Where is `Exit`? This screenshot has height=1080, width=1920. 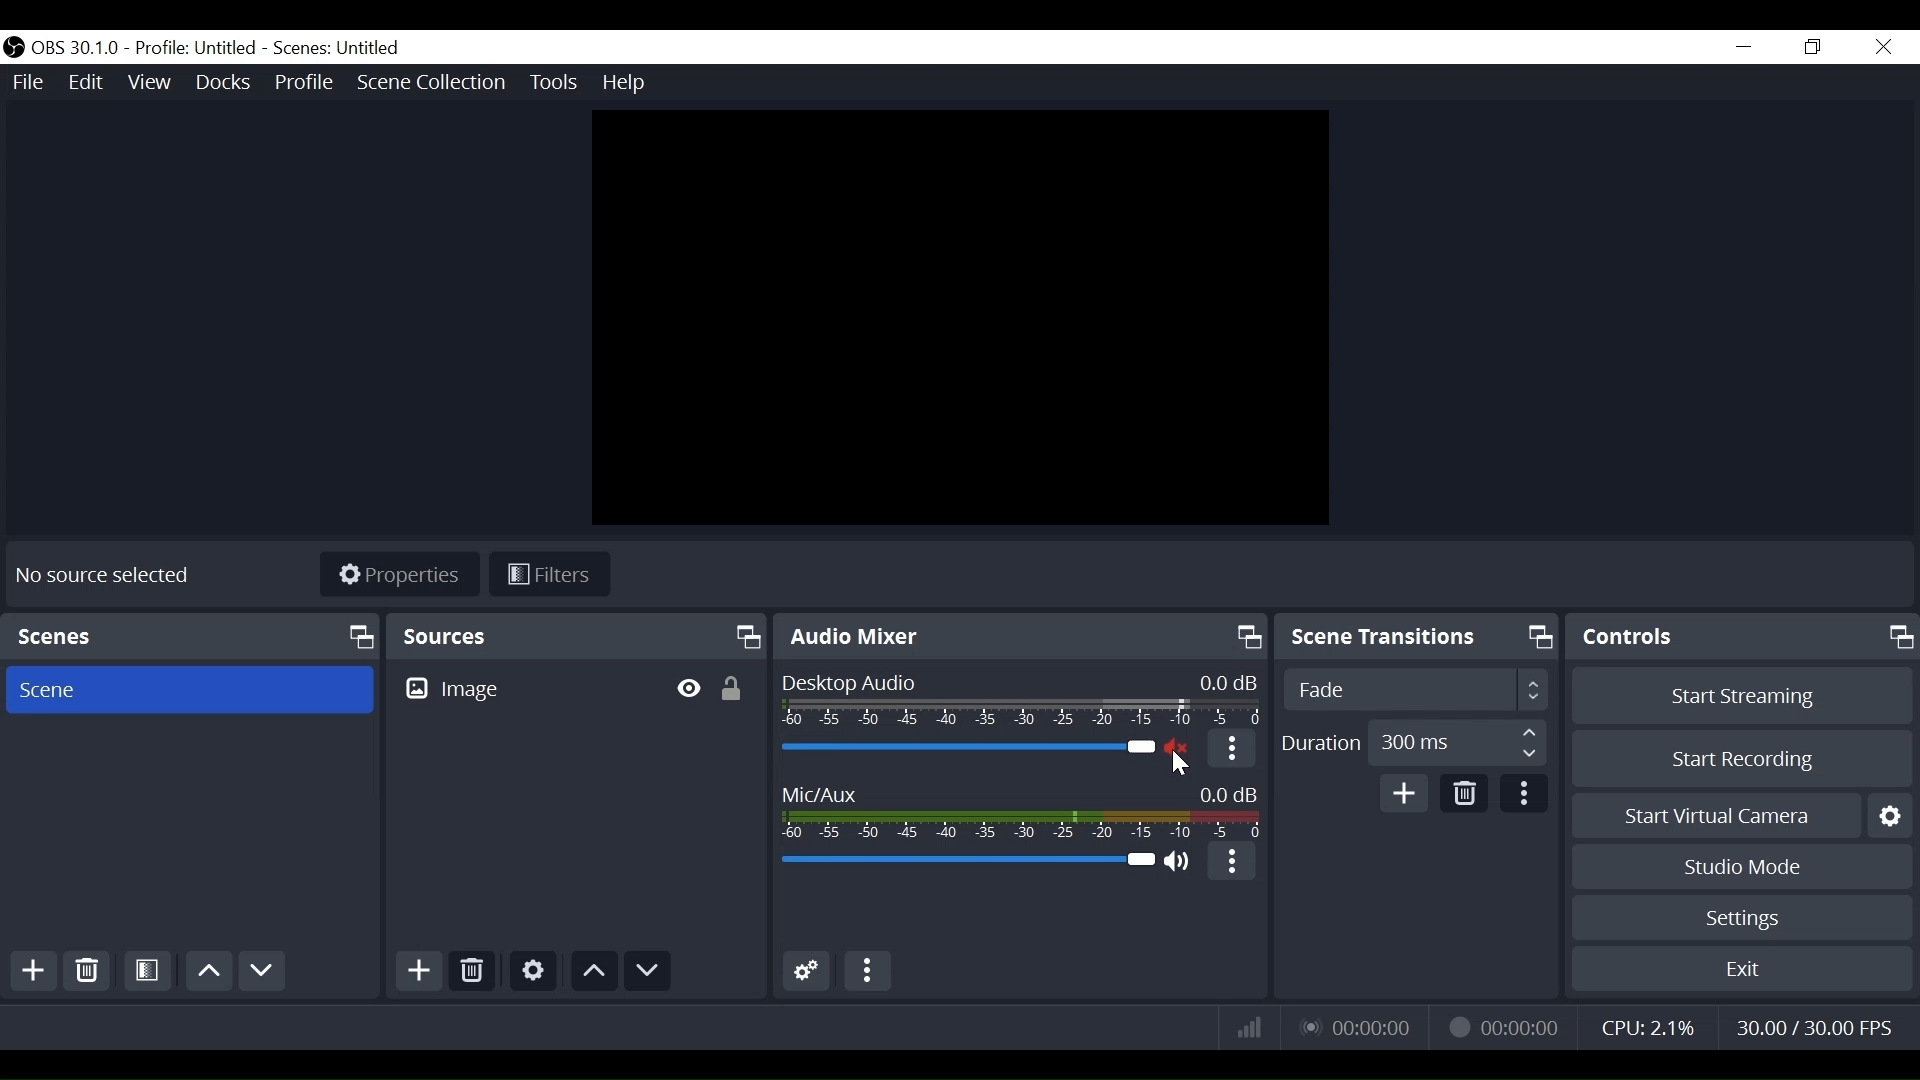
Exit is located at coordinates (1739, 968).